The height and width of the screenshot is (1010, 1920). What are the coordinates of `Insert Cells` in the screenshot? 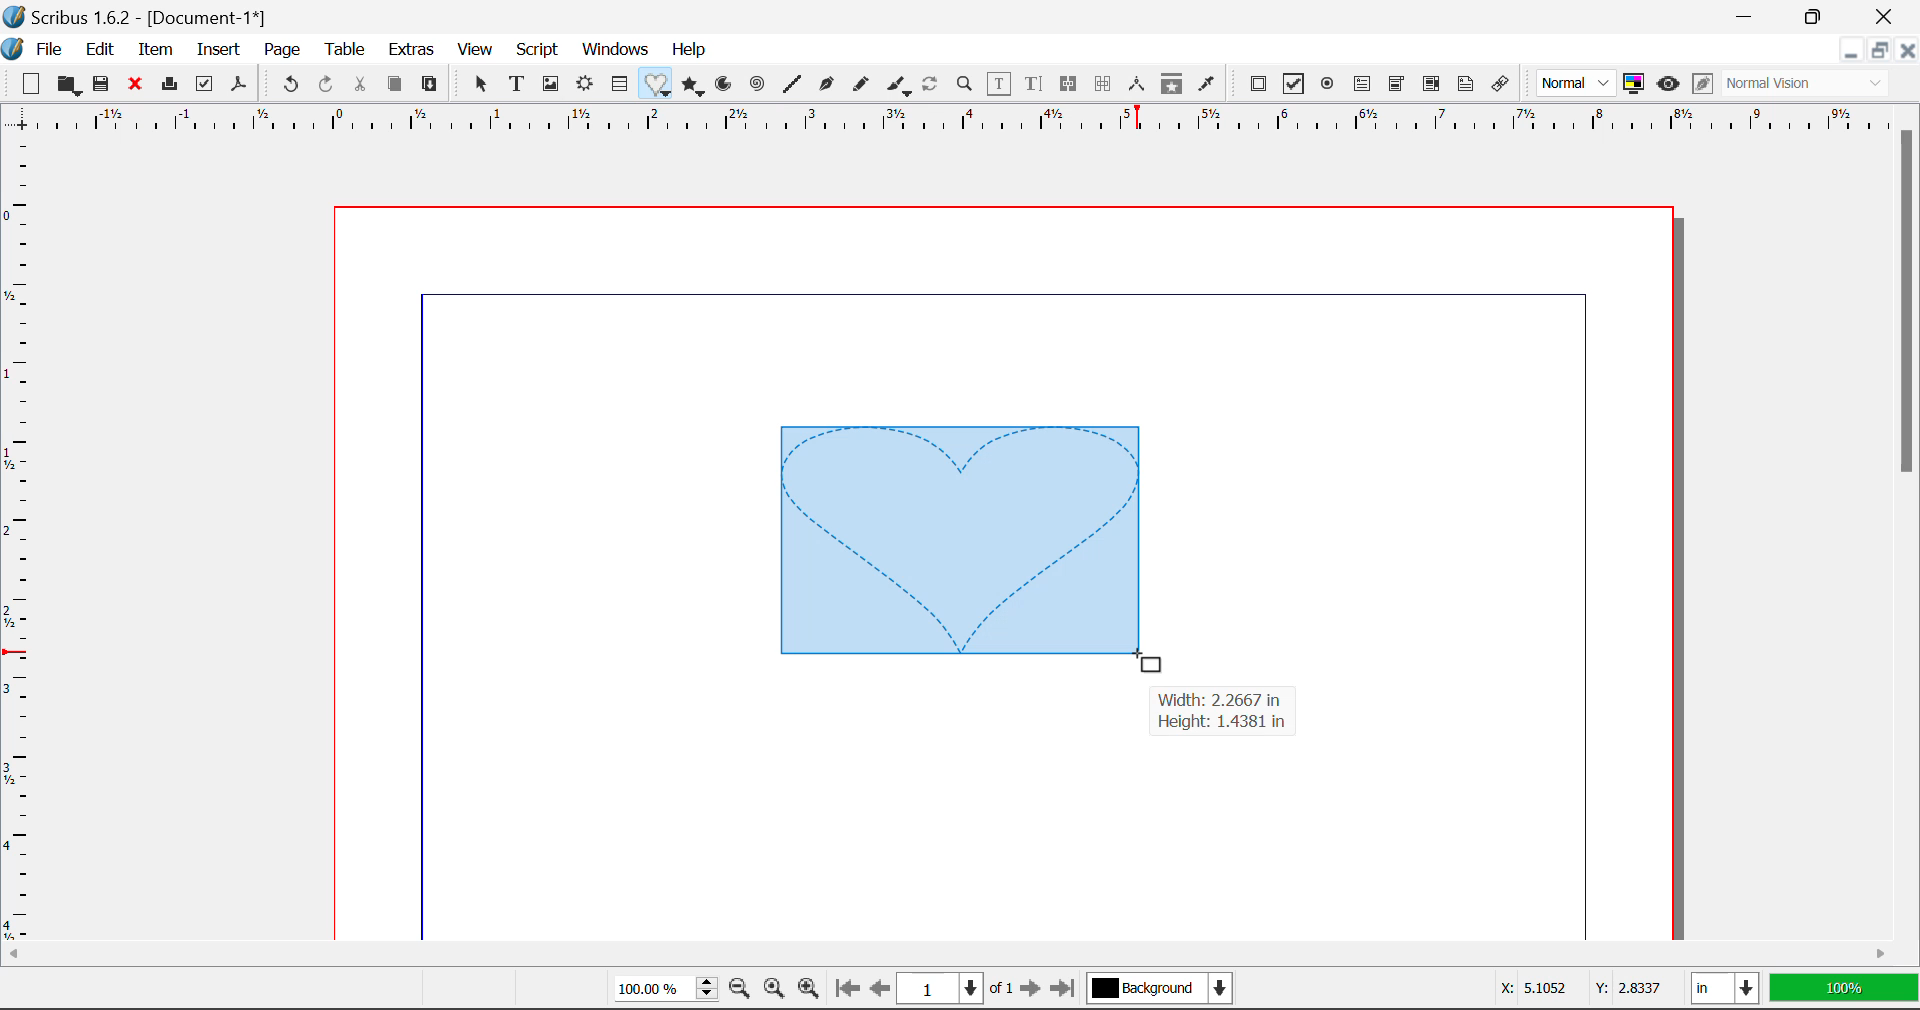 It's located at (618, 87).